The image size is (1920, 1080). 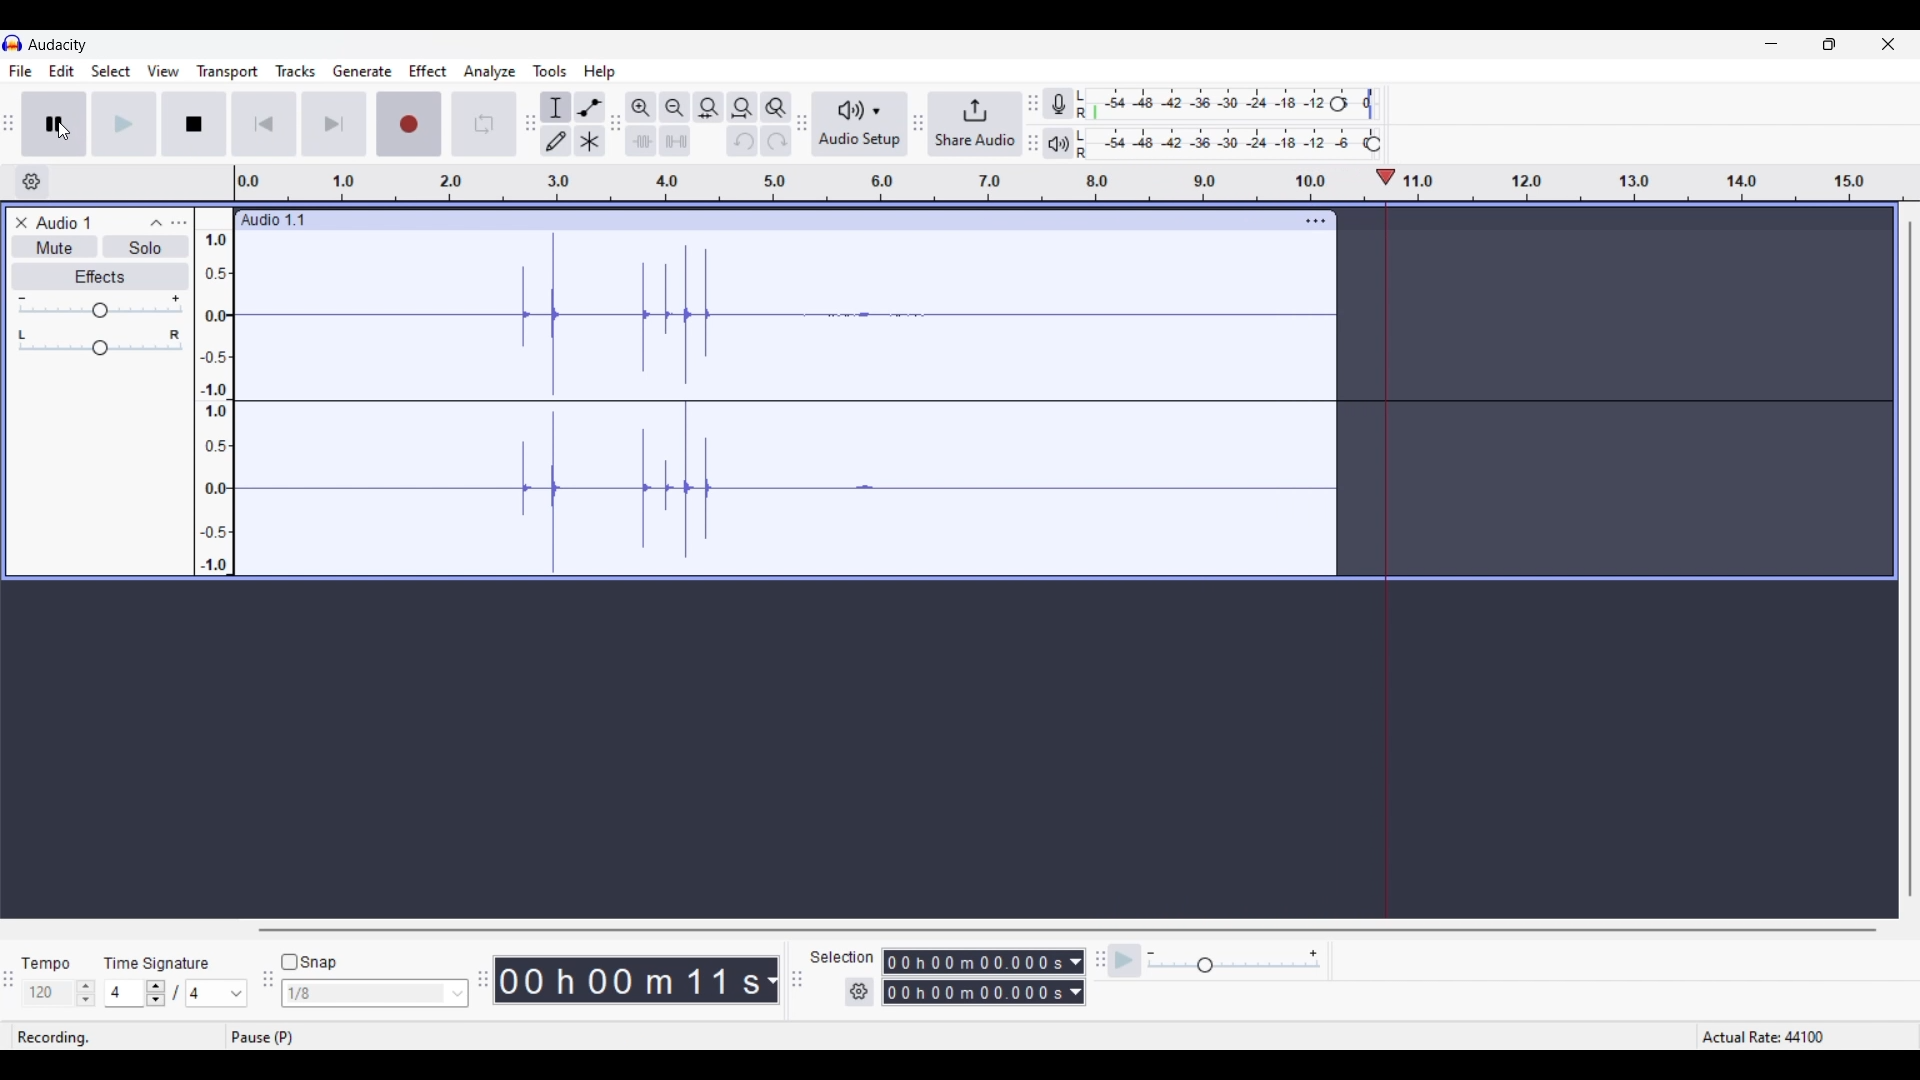 What do you see at coordinates (1915, 559) in the screenshot?
I see `Vertical slide bar` at bounding box center [1915, 559].